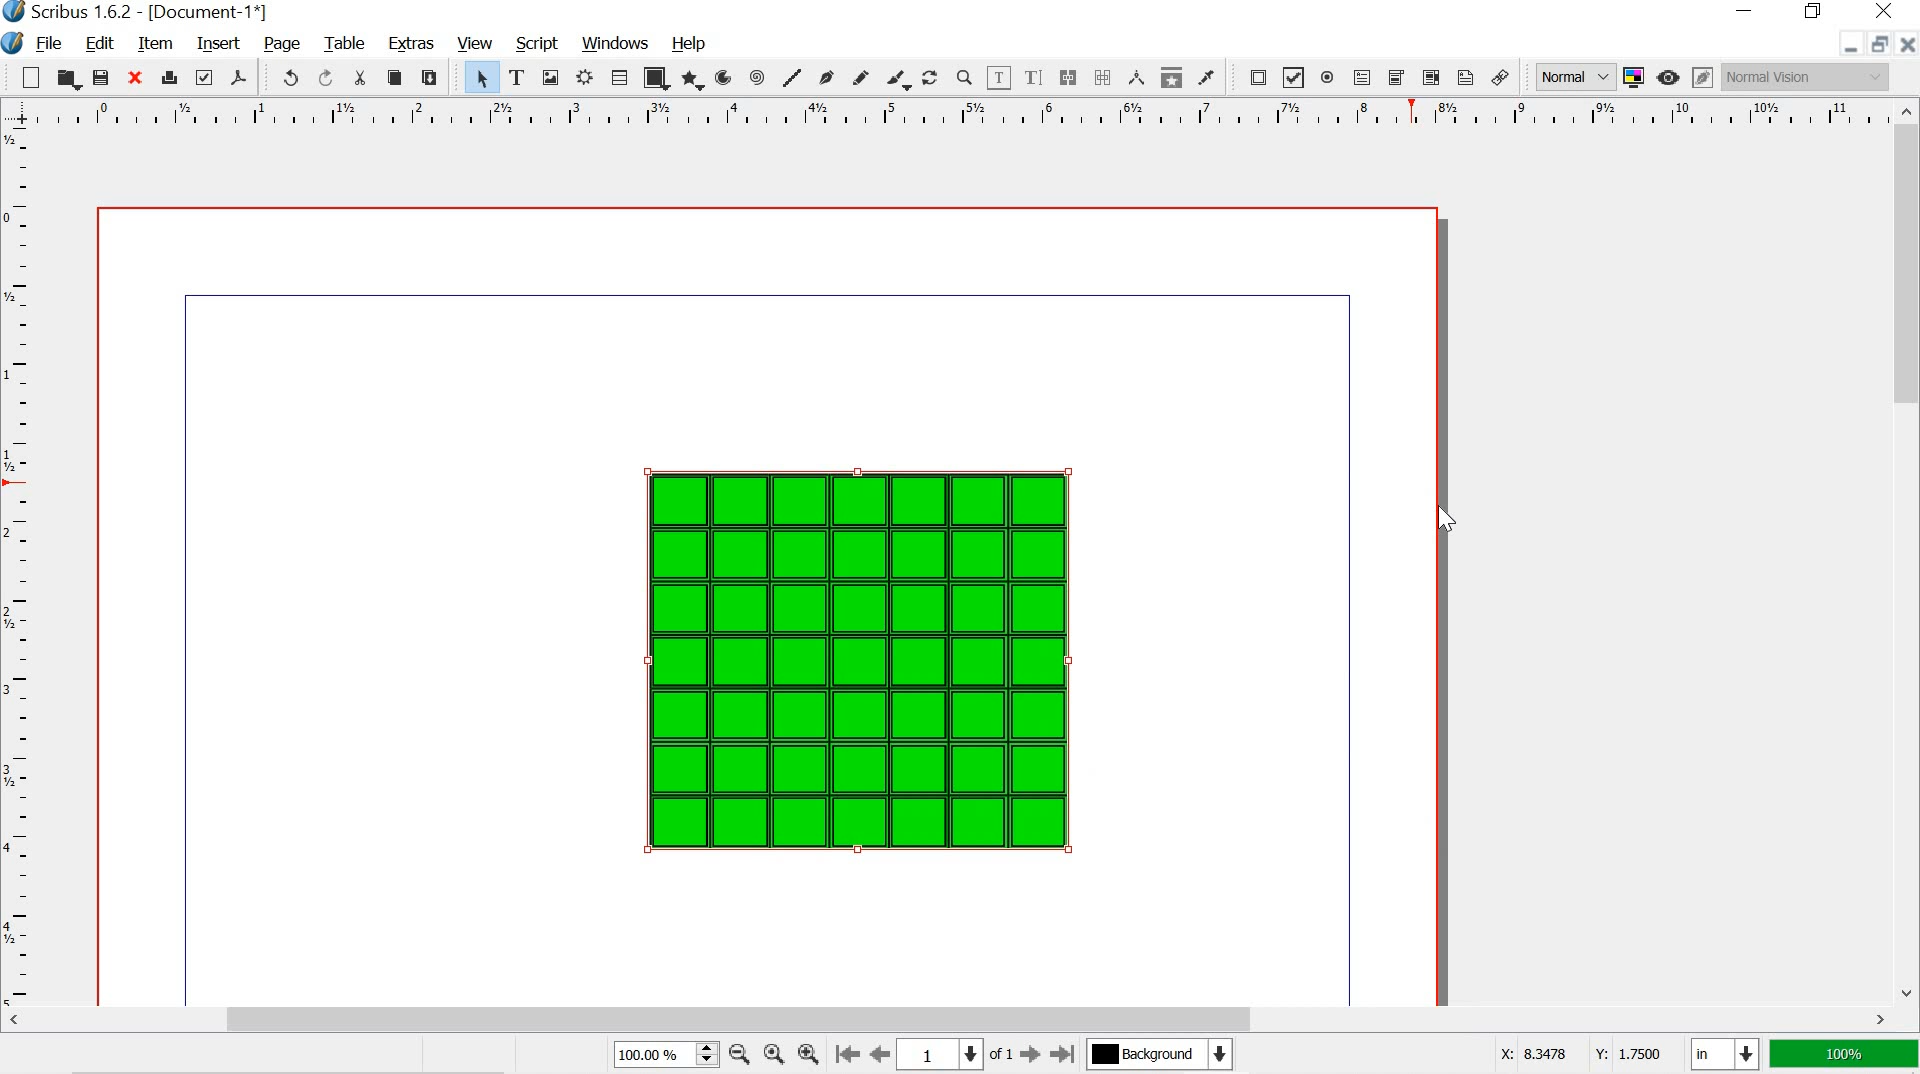  What do you see at coordinates (1033, 1056) in the screenshot?
I see `go to the next page` at bounding box center [1033, 1056].